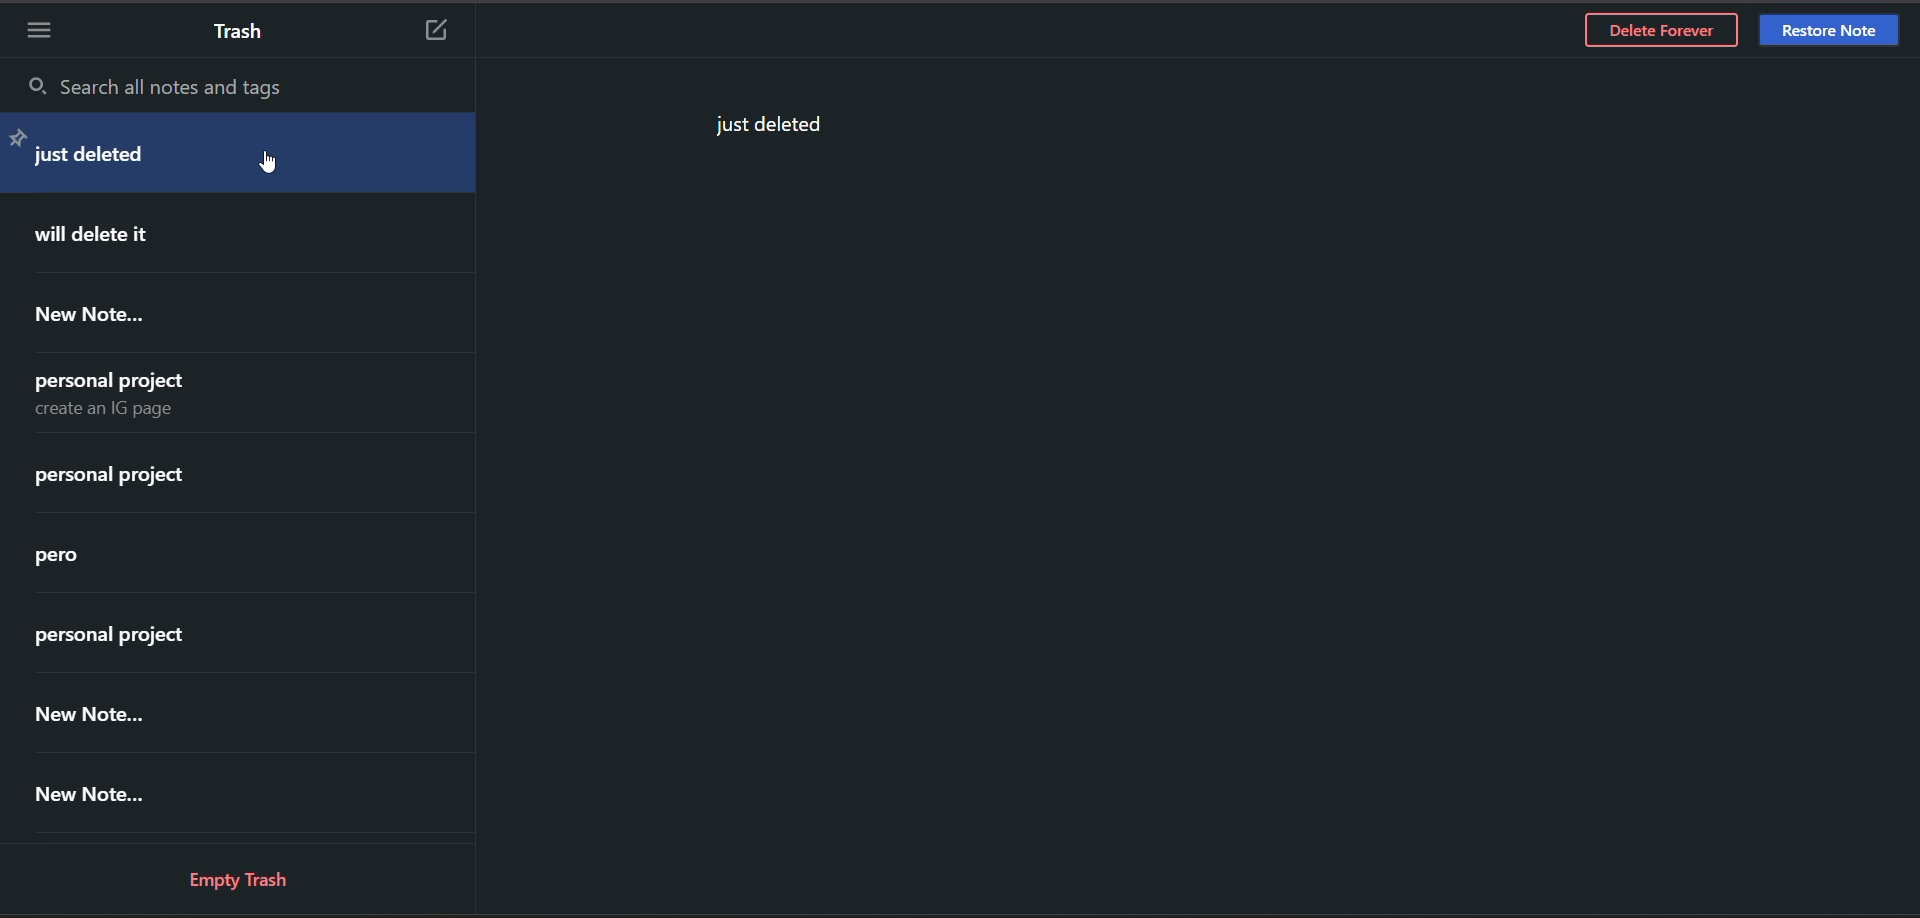  What do you see at coordinates (1827, 30) in the screenshot?
I see `restore note` at bounding box center [1827, 30].